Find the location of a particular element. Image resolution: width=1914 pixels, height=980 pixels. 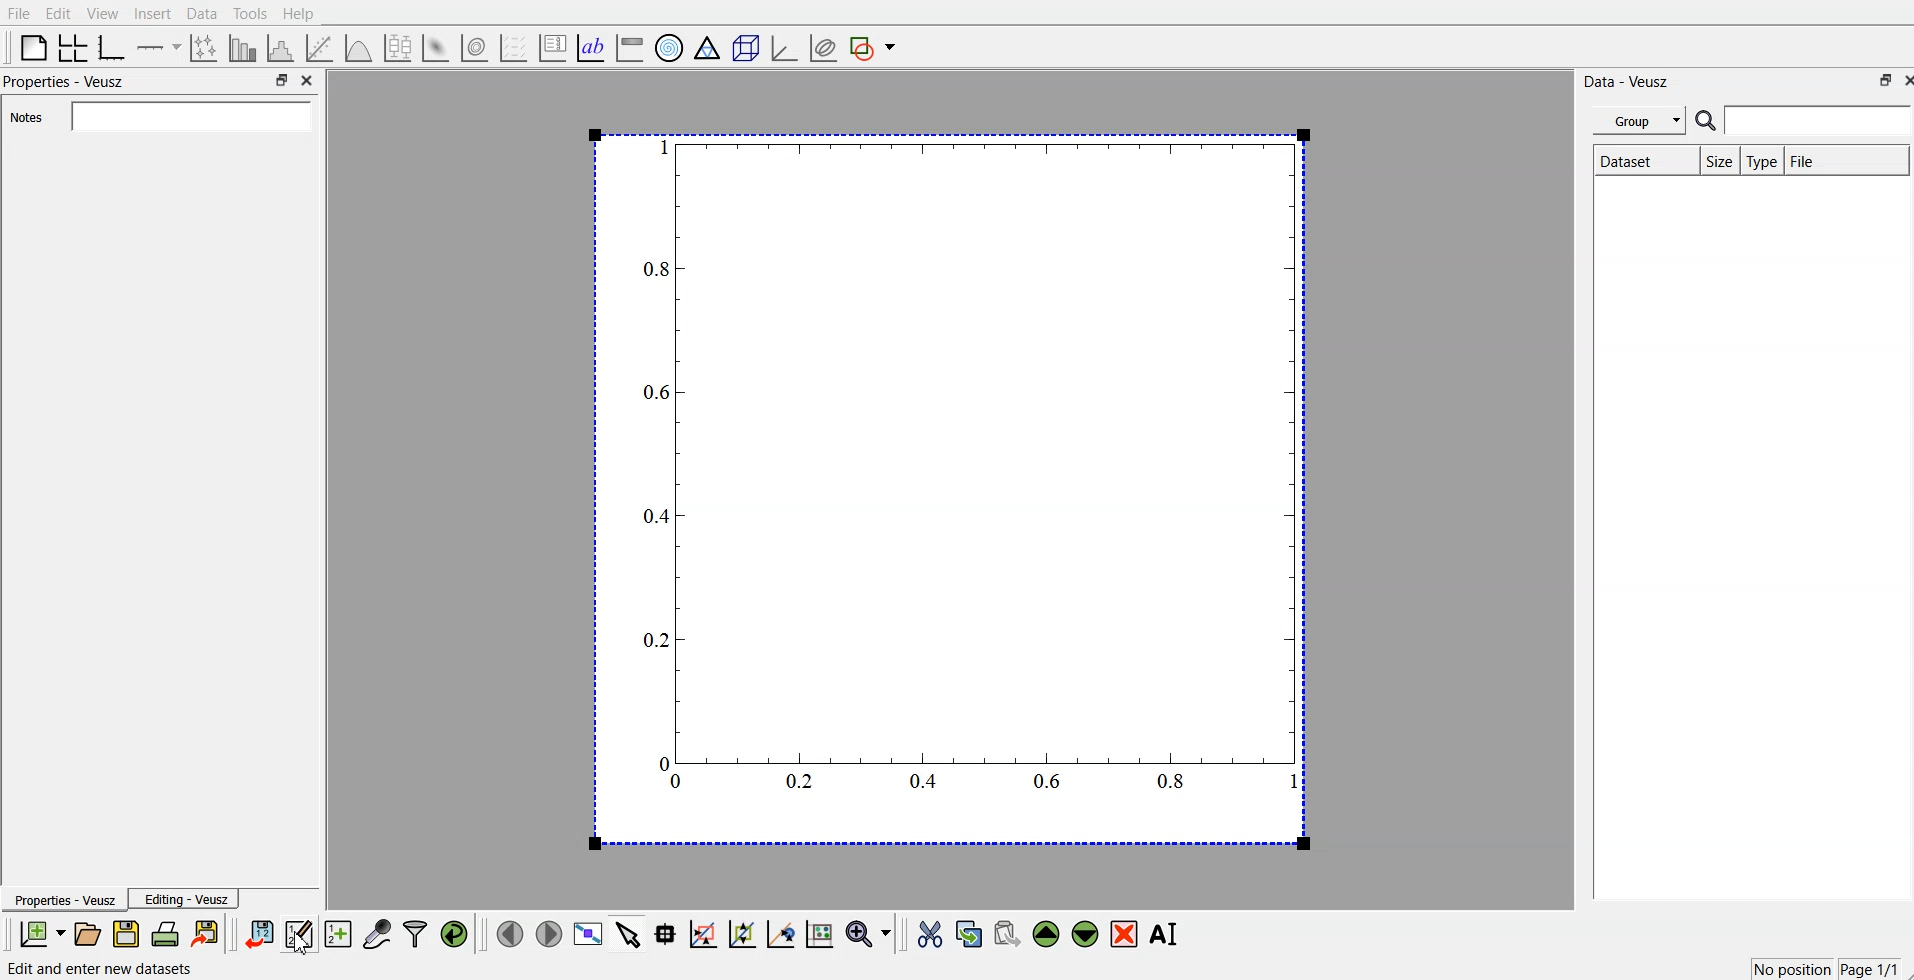

plot a function is located at coordinates (360, 45).